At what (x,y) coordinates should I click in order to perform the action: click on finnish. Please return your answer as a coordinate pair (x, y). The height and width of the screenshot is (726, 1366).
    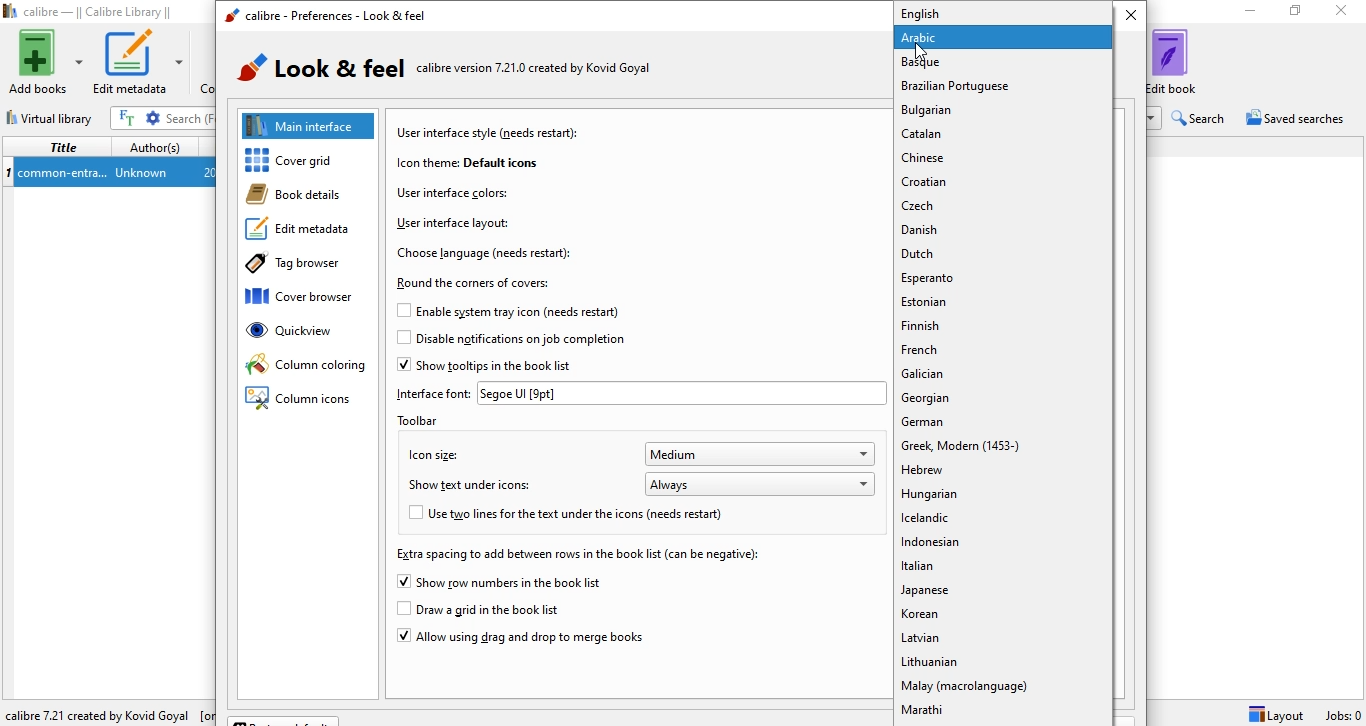
    Looking at the image, I should click on (1001, 326).